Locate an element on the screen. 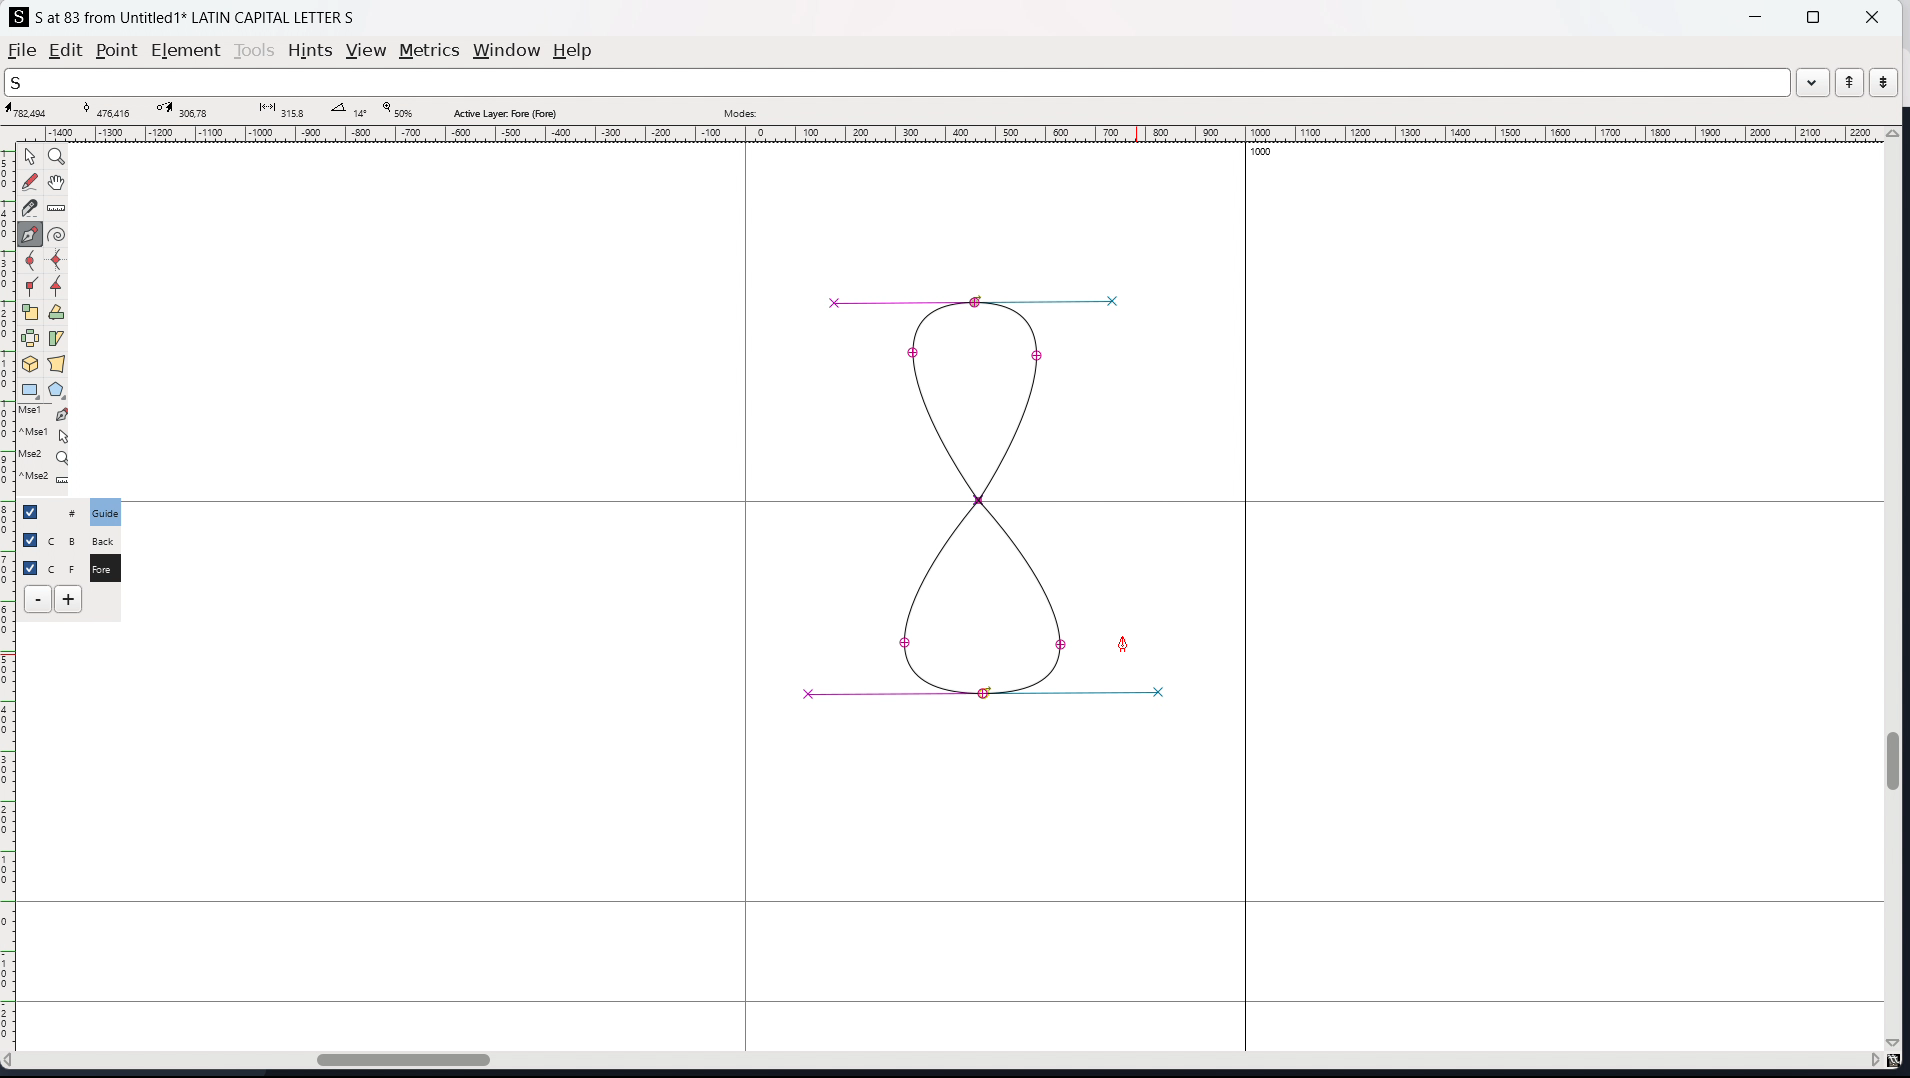  rotate the selection in 3D and project back to plane  is located at coordinates (30, 365).